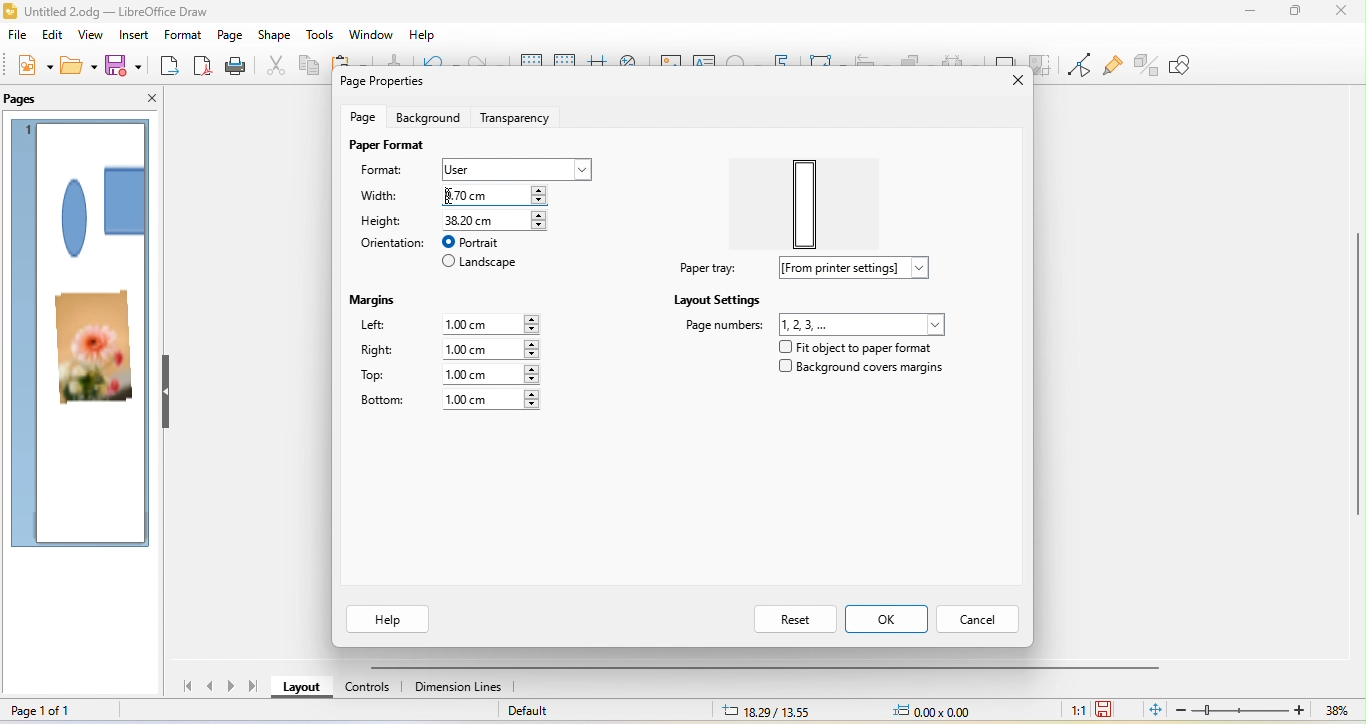 The height and width of the screenshot is (724, 1366). What do you see at coordinates (520, 167) in the screenshot?
I see `select user` at bounding box center [520, 167].